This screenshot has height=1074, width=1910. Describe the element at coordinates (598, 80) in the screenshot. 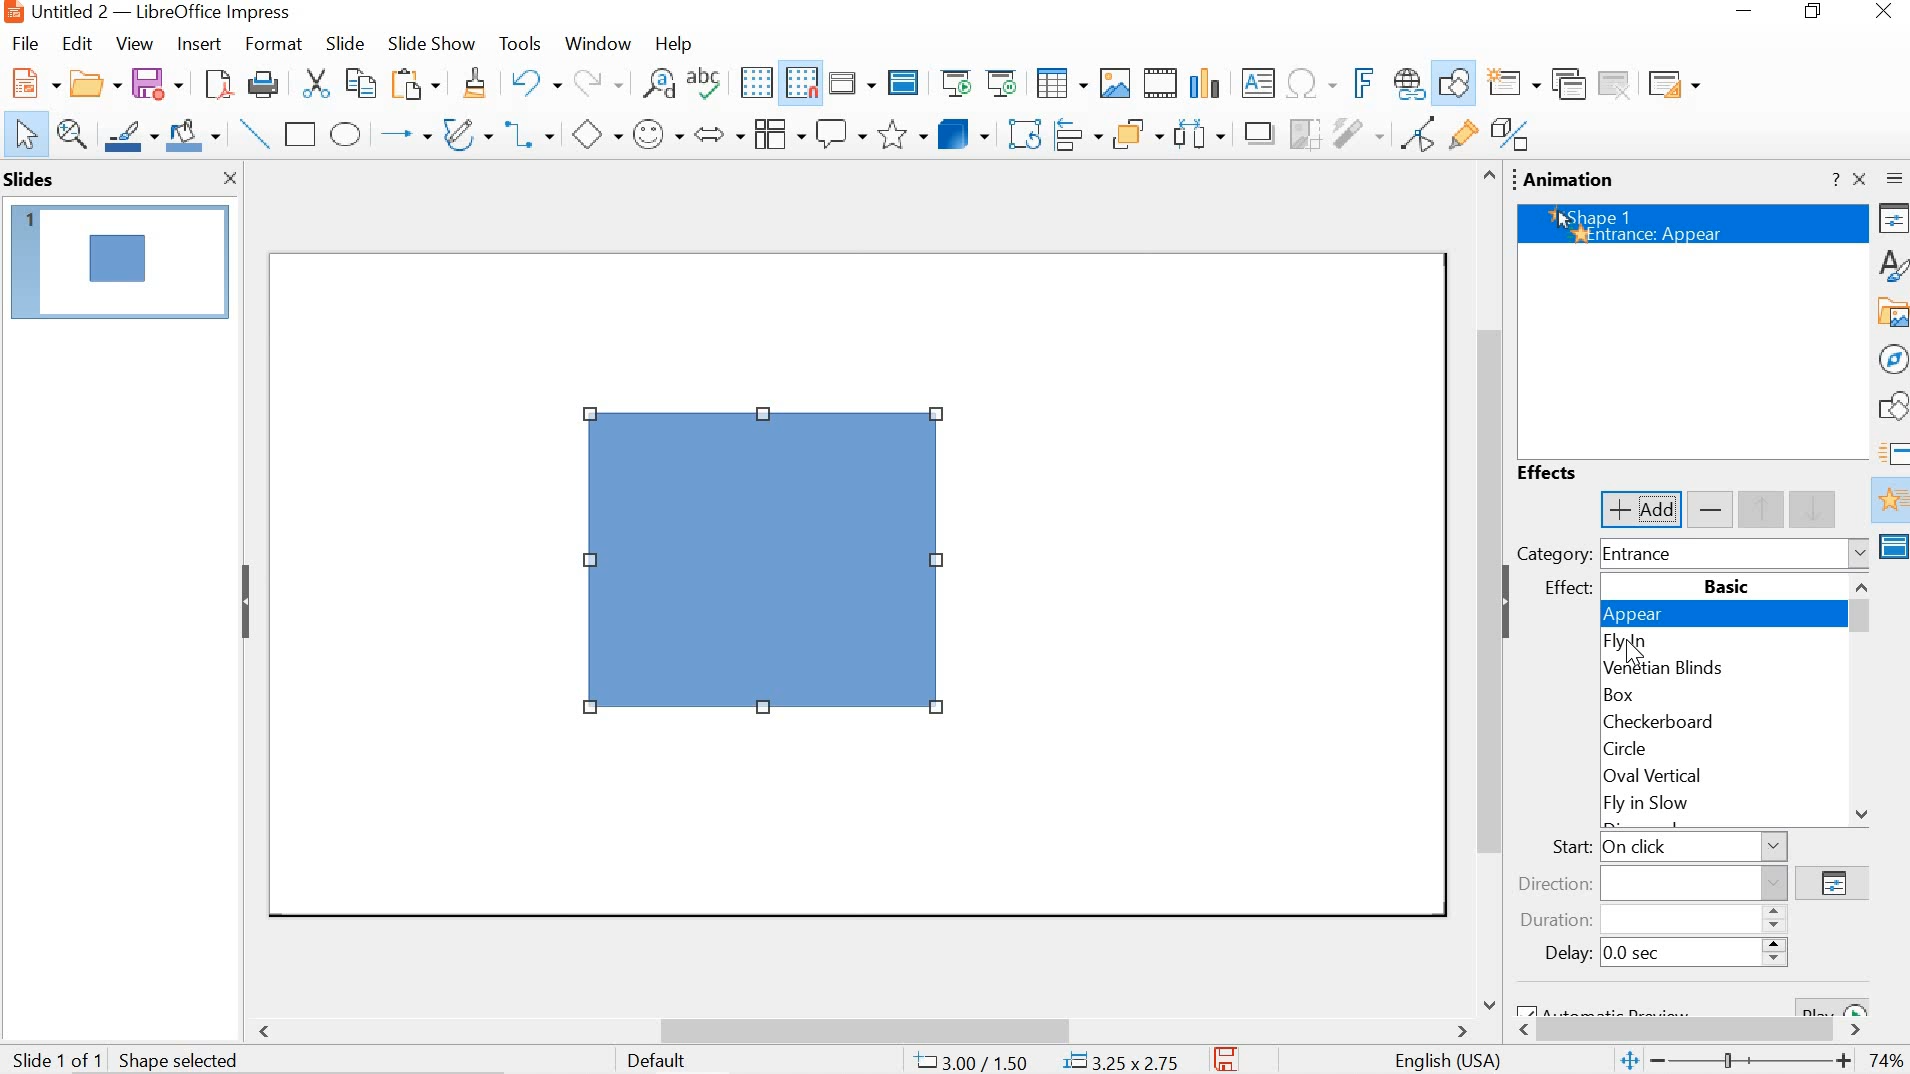

I see `redo` at that location.